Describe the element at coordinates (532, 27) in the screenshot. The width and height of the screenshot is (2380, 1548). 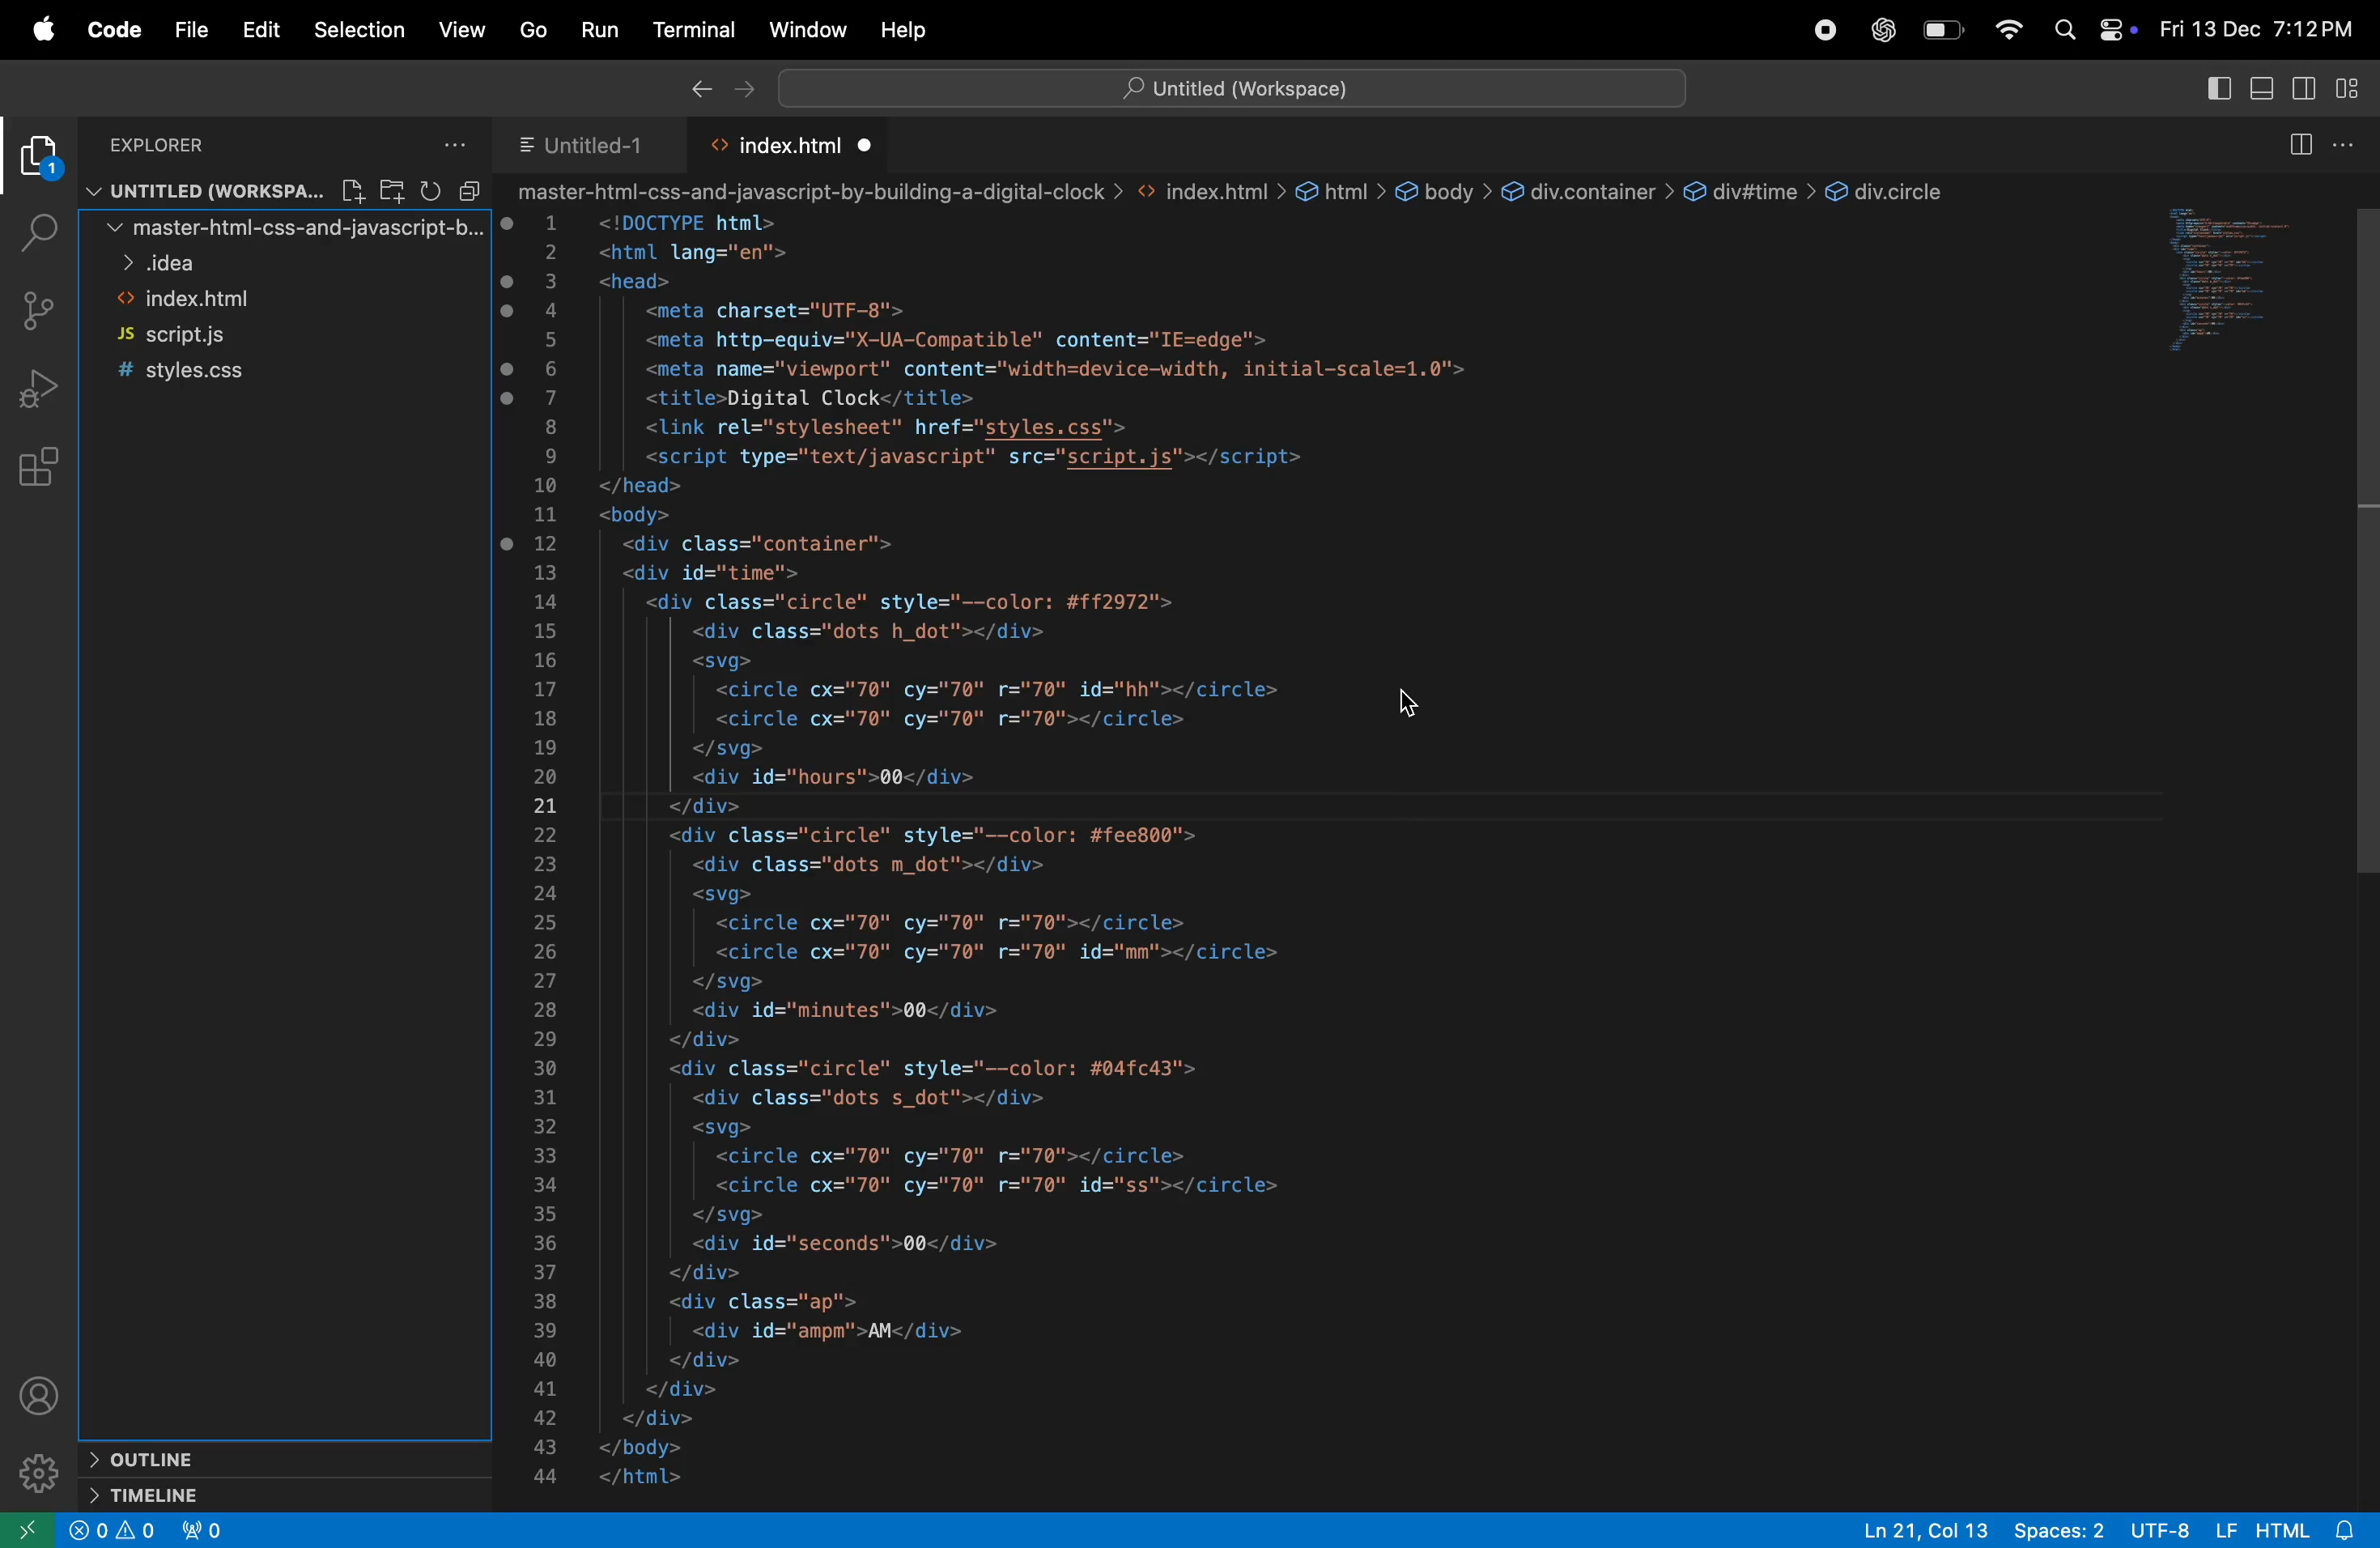
I see `GO` at that location.